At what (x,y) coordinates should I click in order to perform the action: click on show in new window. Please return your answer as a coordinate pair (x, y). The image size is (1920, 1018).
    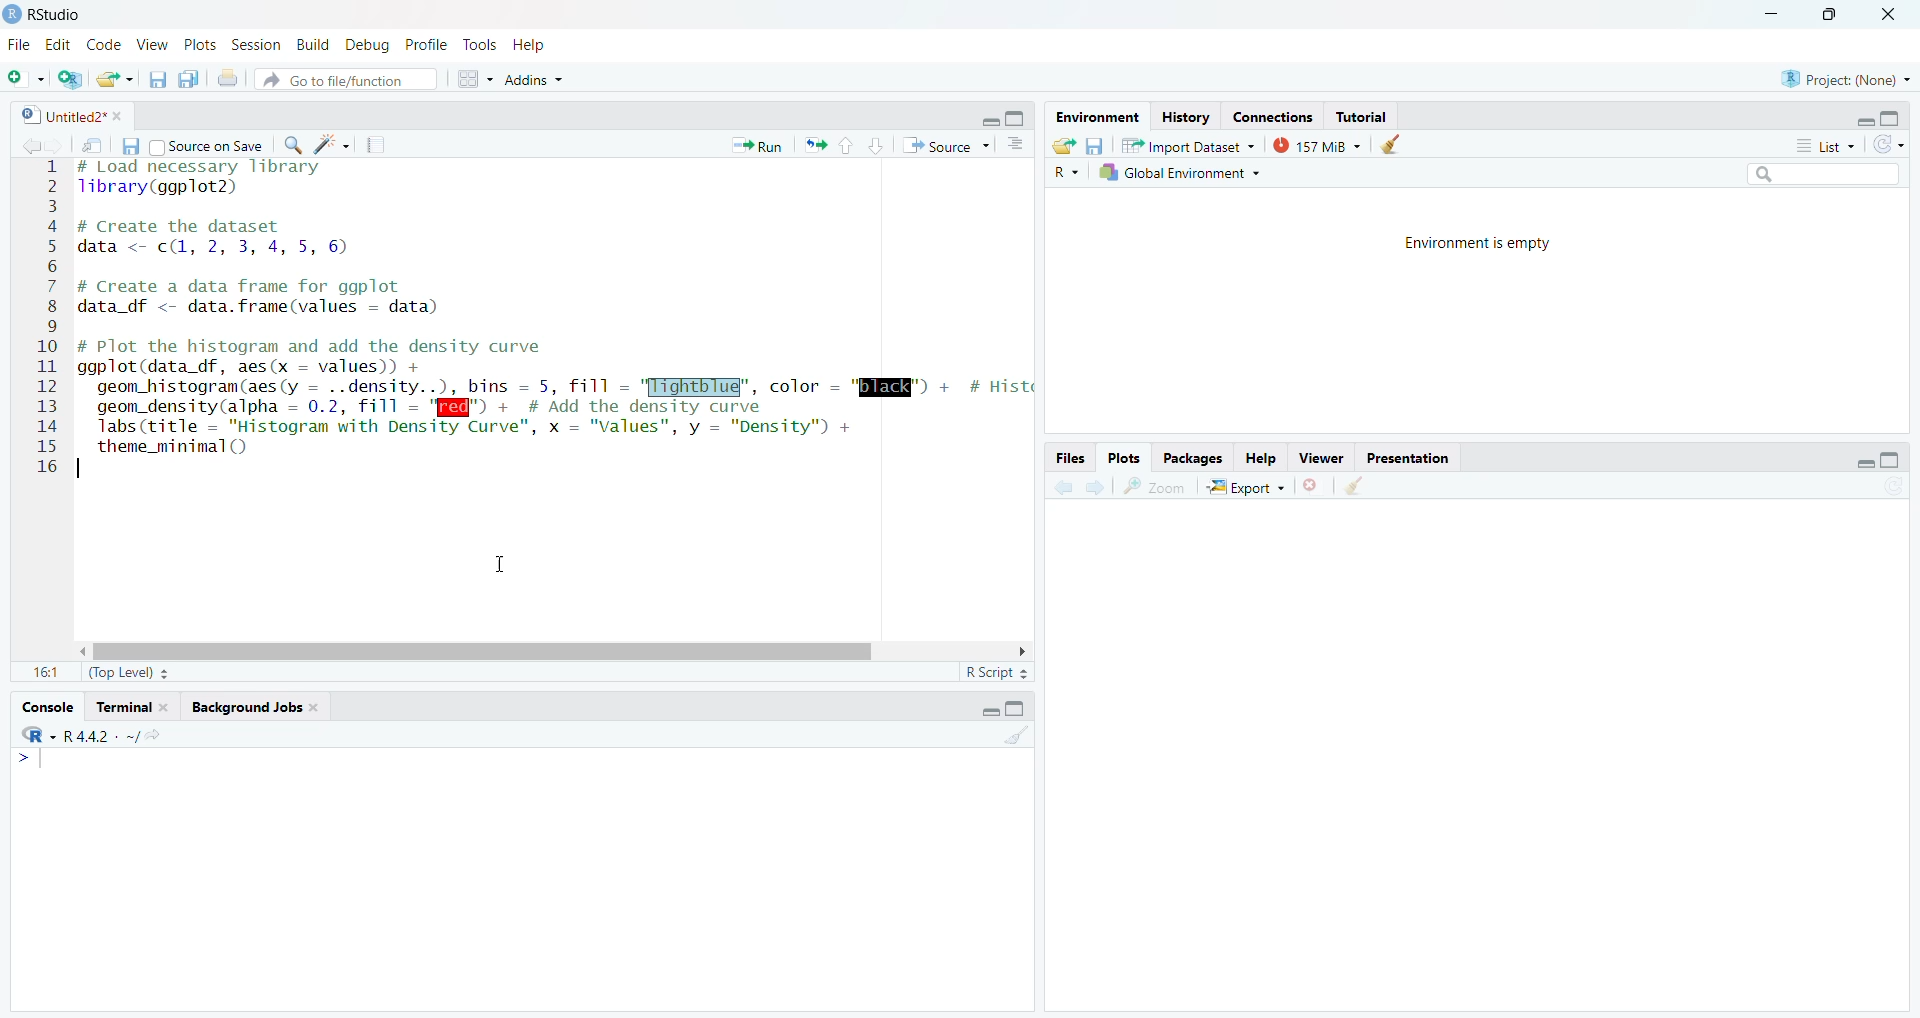
    Looking at the image, I should click on (91, 145).